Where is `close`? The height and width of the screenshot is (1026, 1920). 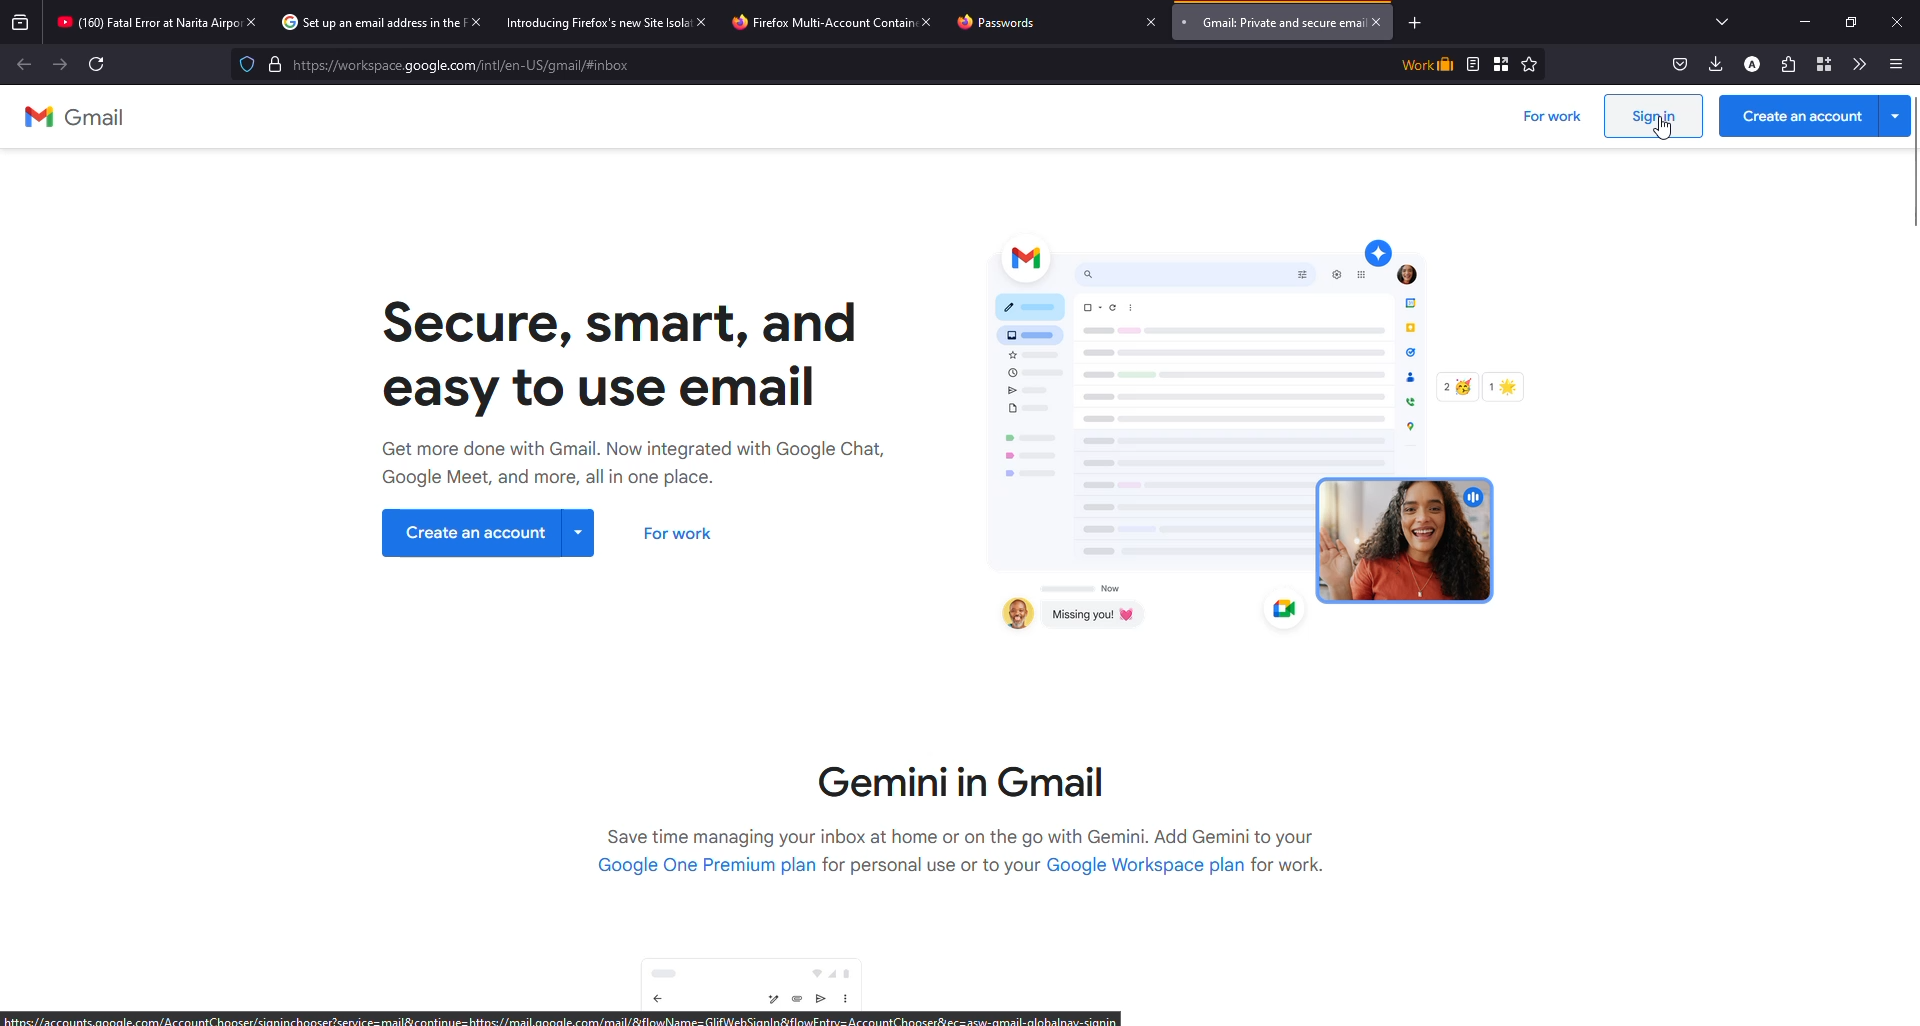
close is located at coordinates (703, 21).